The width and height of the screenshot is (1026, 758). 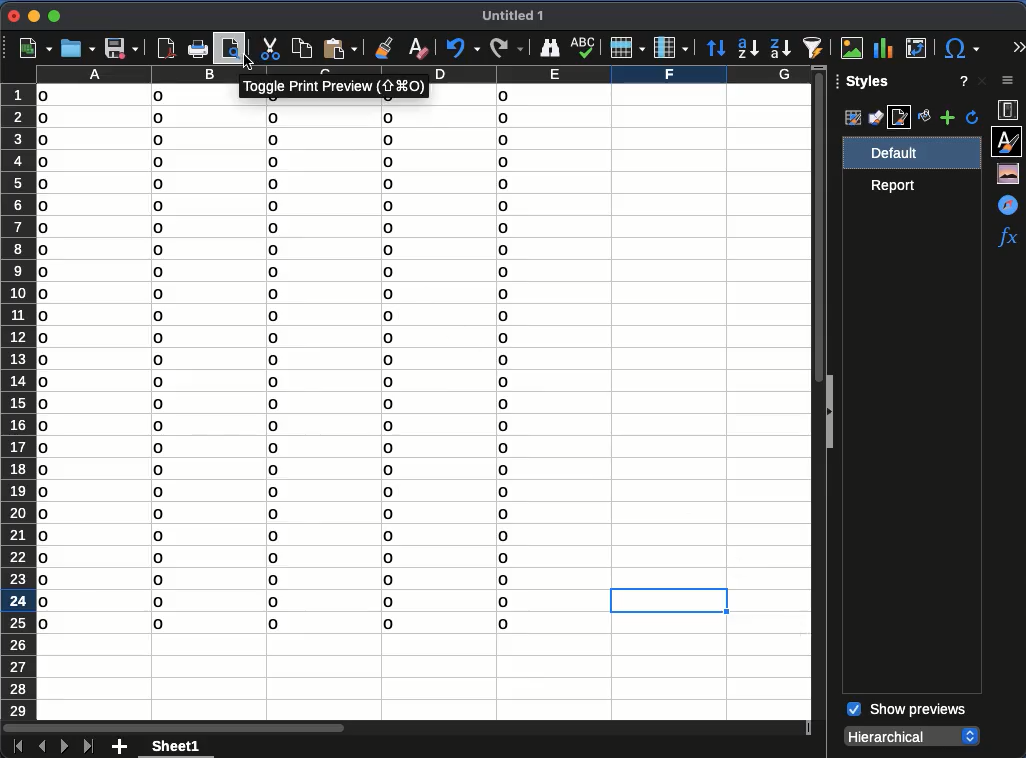 I want to click on spell check, so click(x=583, y=48).